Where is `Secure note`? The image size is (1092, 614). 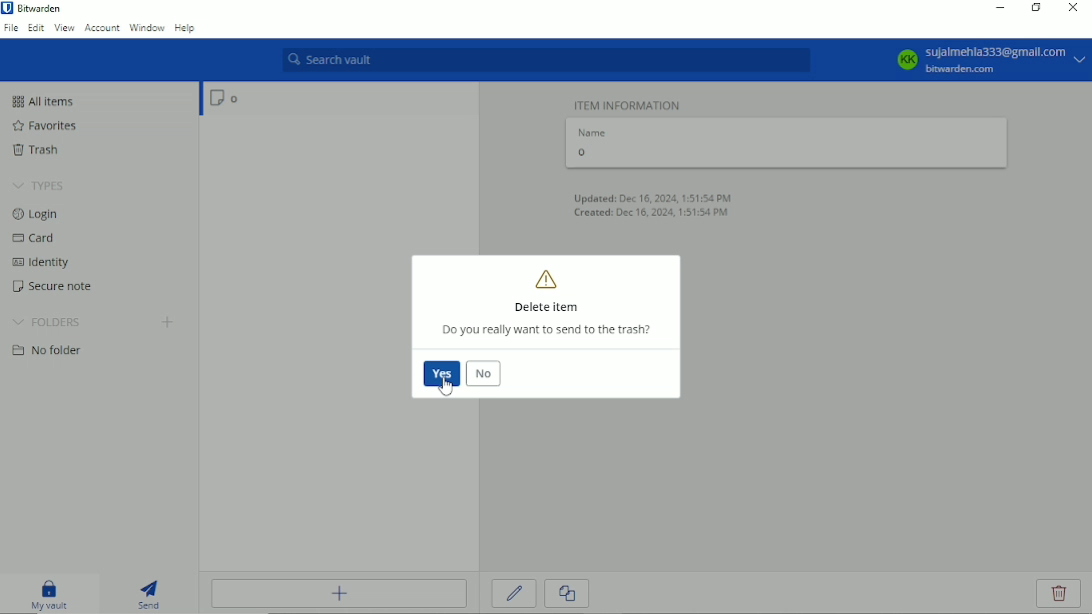 Secure note is located at coordinates (49, 287).